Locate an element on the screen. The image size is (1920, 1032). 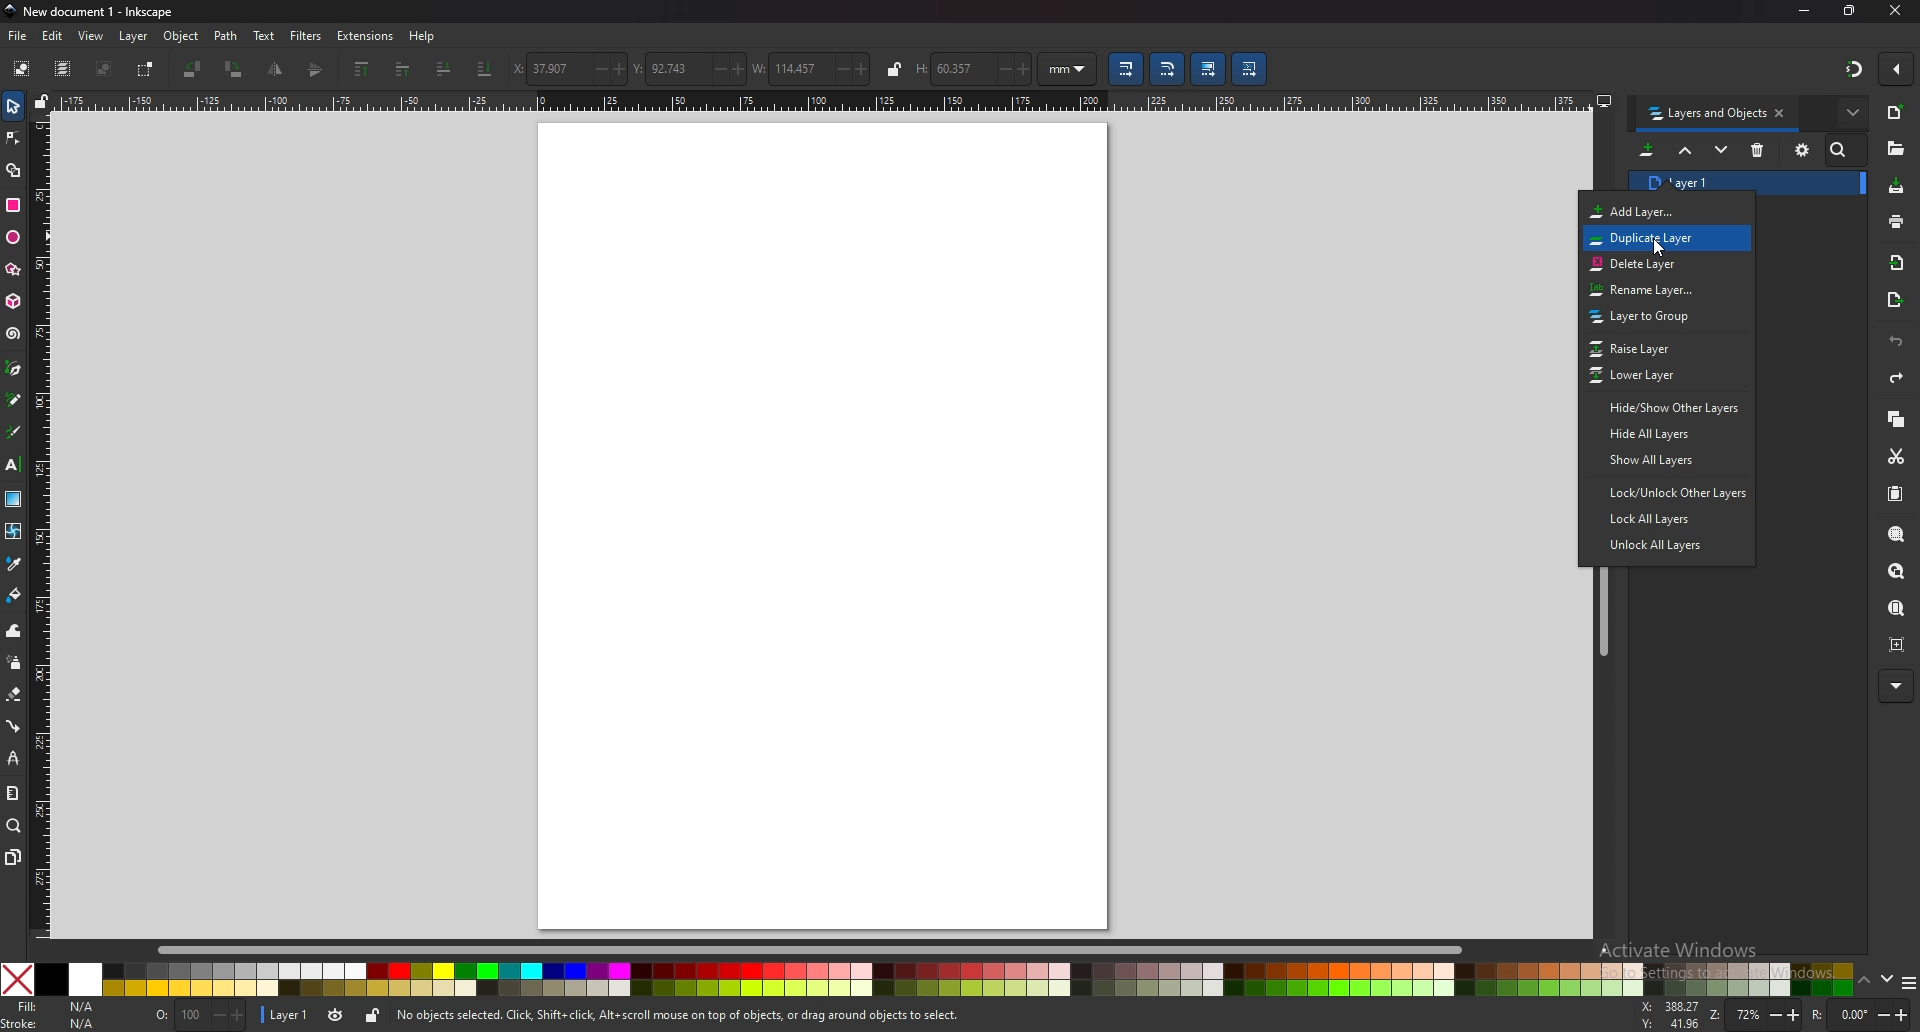
resize is located at coordinates (1850, 10).